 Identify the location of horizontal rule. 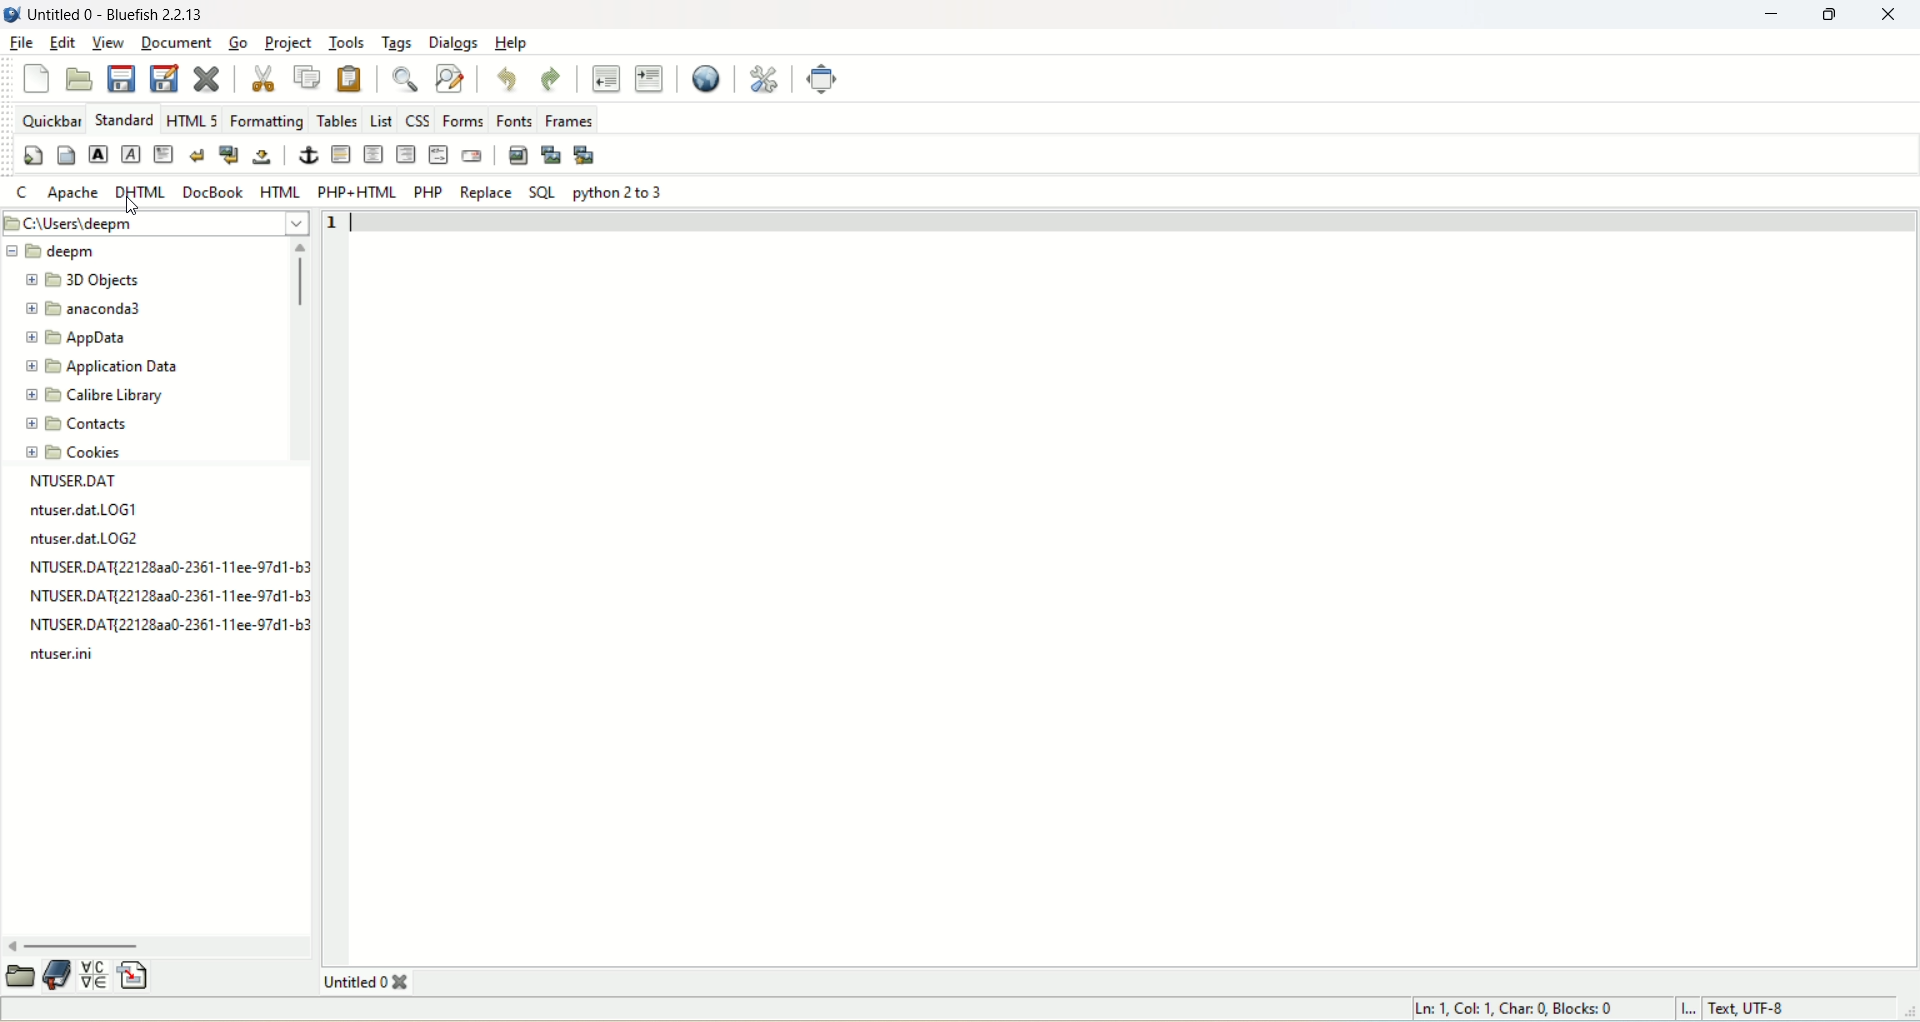
(342, 155).